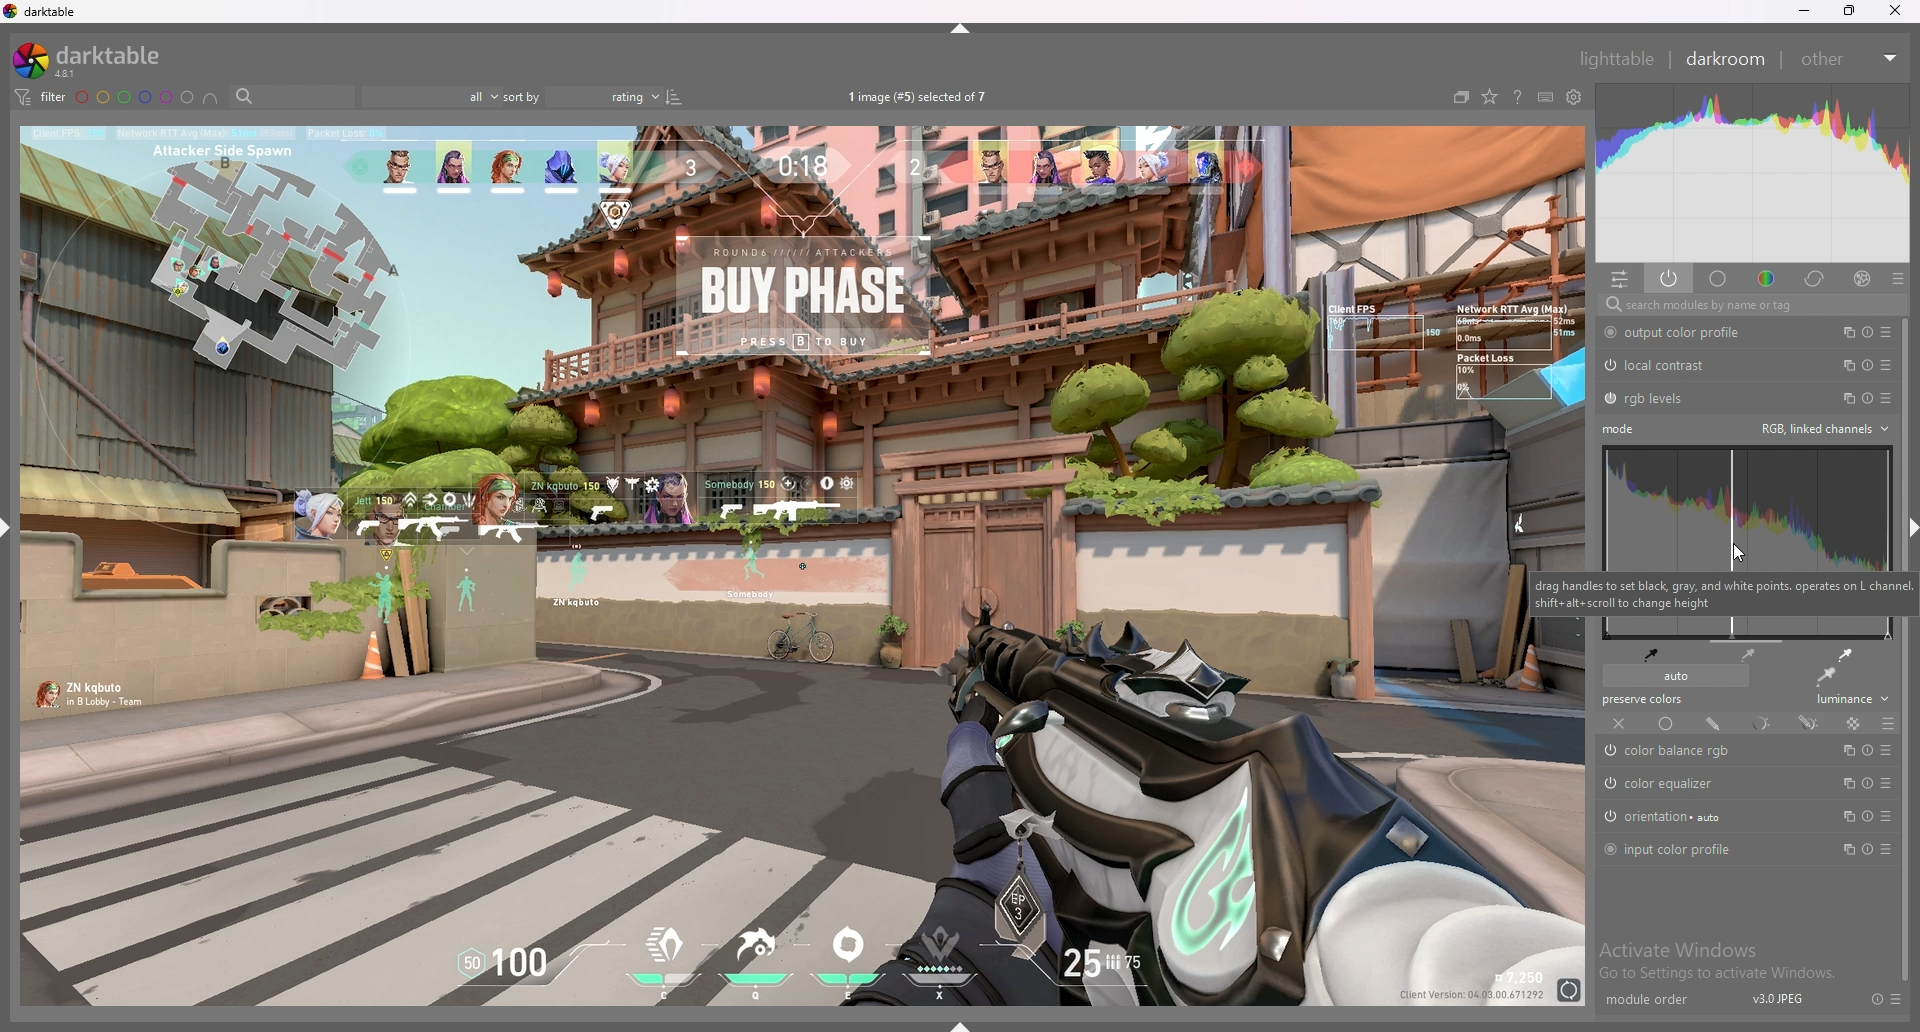 This screenshot has height=1032, width=1920. I want to click on reset, so click(6652, 3003).